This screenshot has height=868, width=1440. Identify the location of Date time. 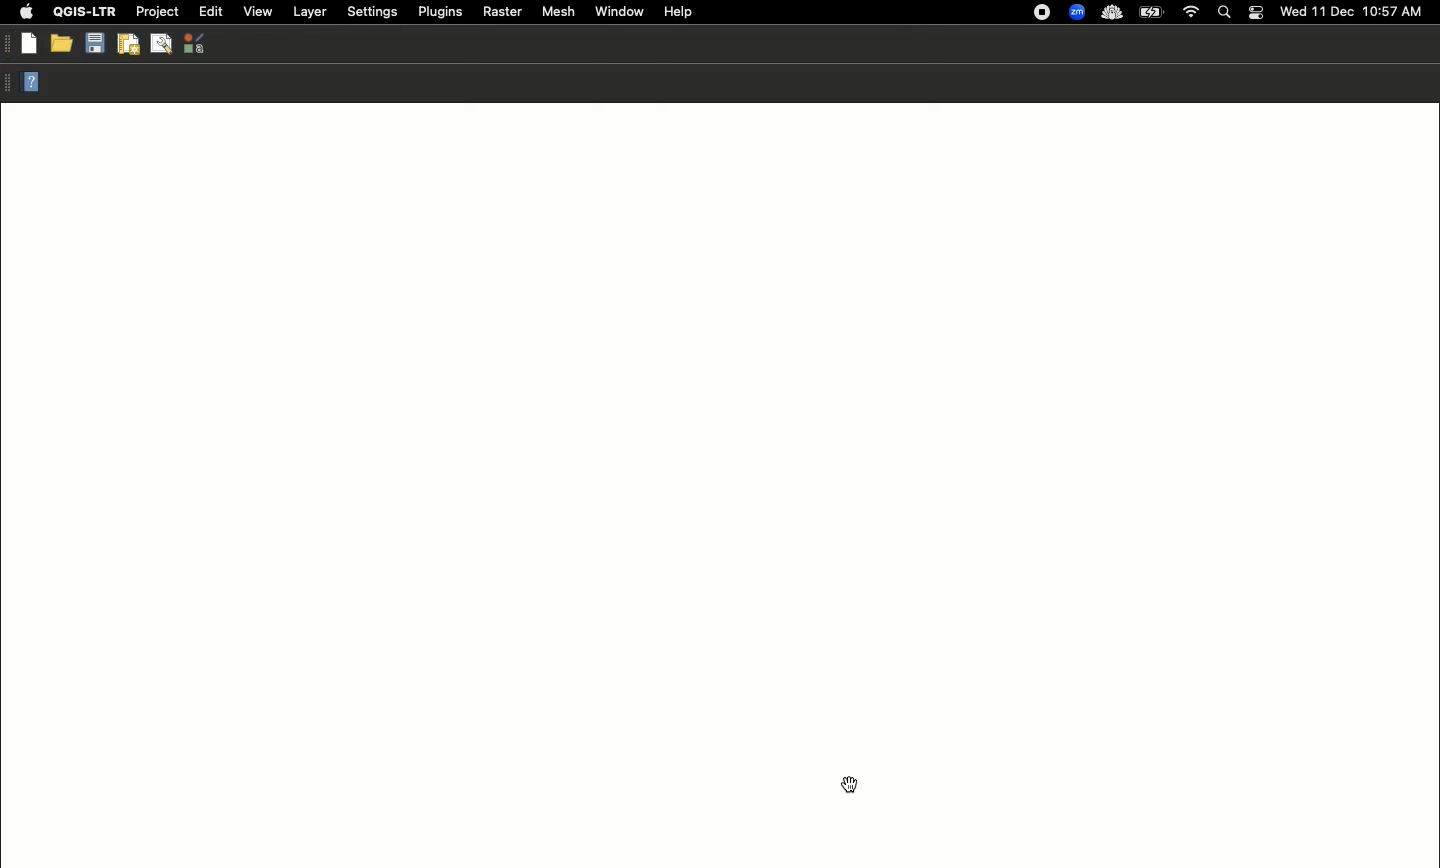
(1353, 11).